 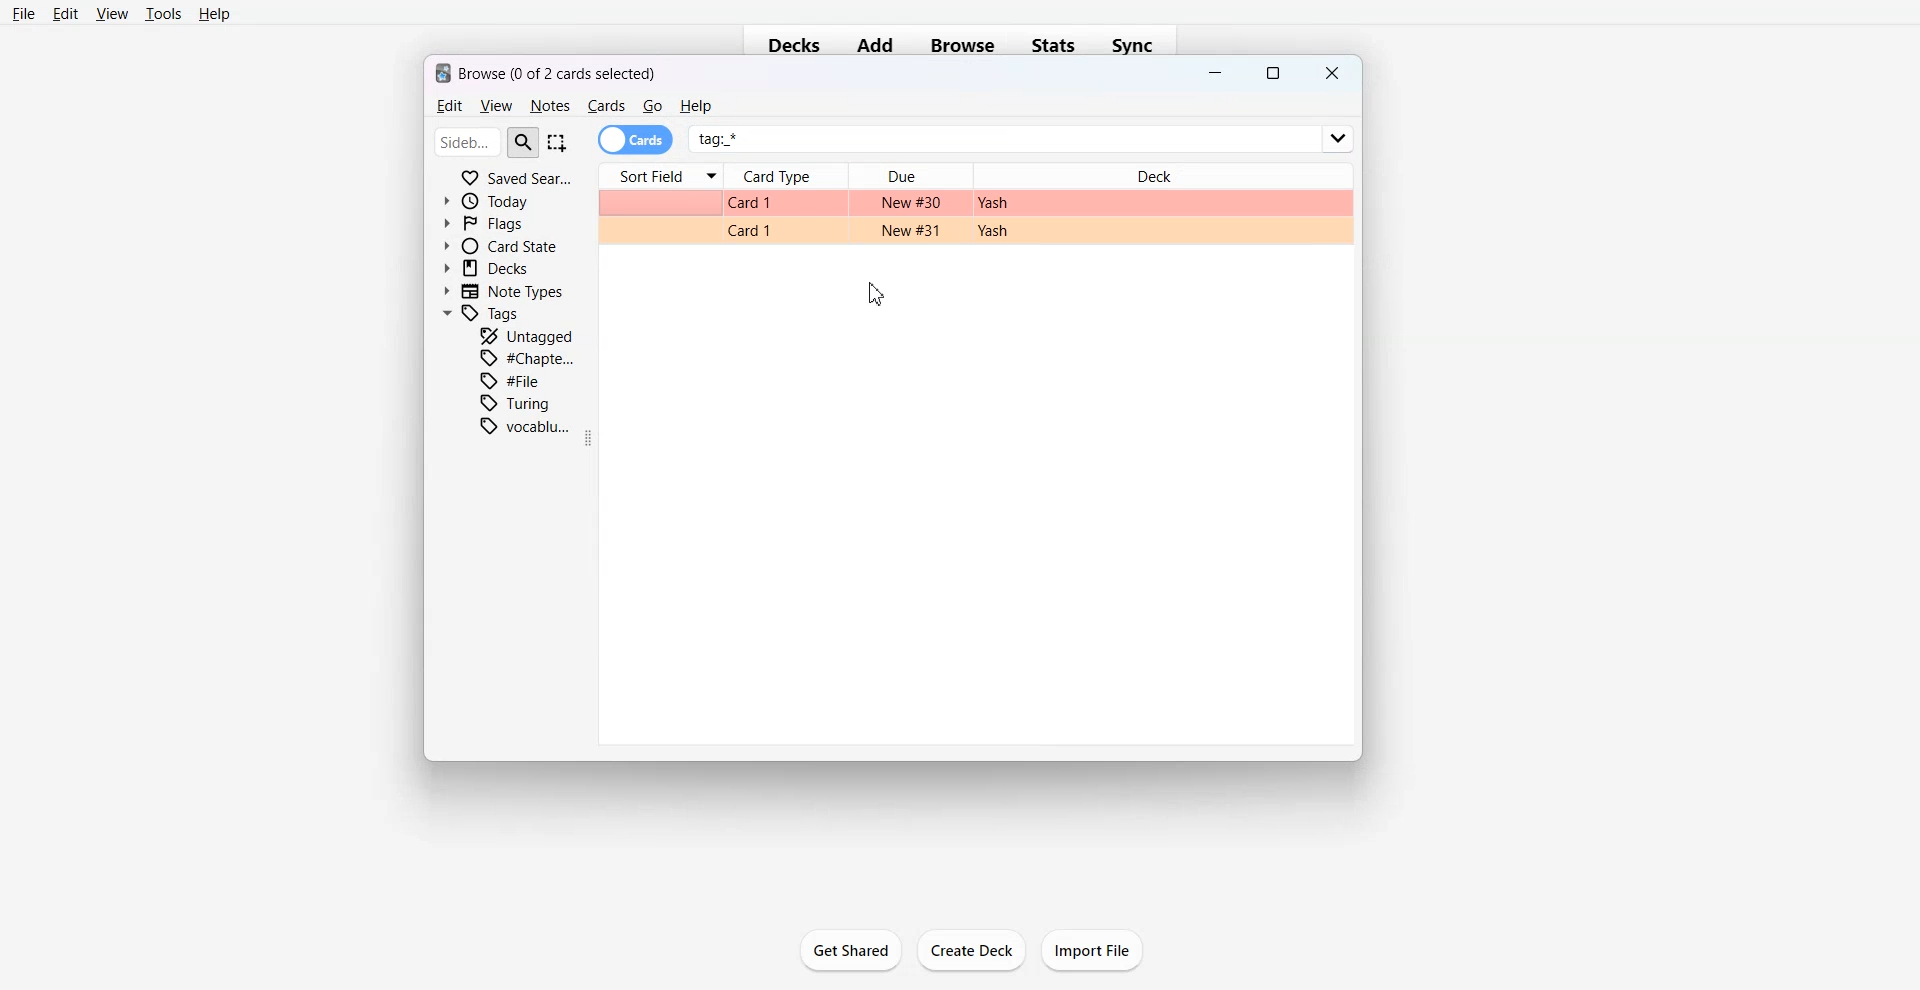 What do you see at coordinates (559, 142) in the screenshot?
I see `Select Item` at bounding box center [559, 142].